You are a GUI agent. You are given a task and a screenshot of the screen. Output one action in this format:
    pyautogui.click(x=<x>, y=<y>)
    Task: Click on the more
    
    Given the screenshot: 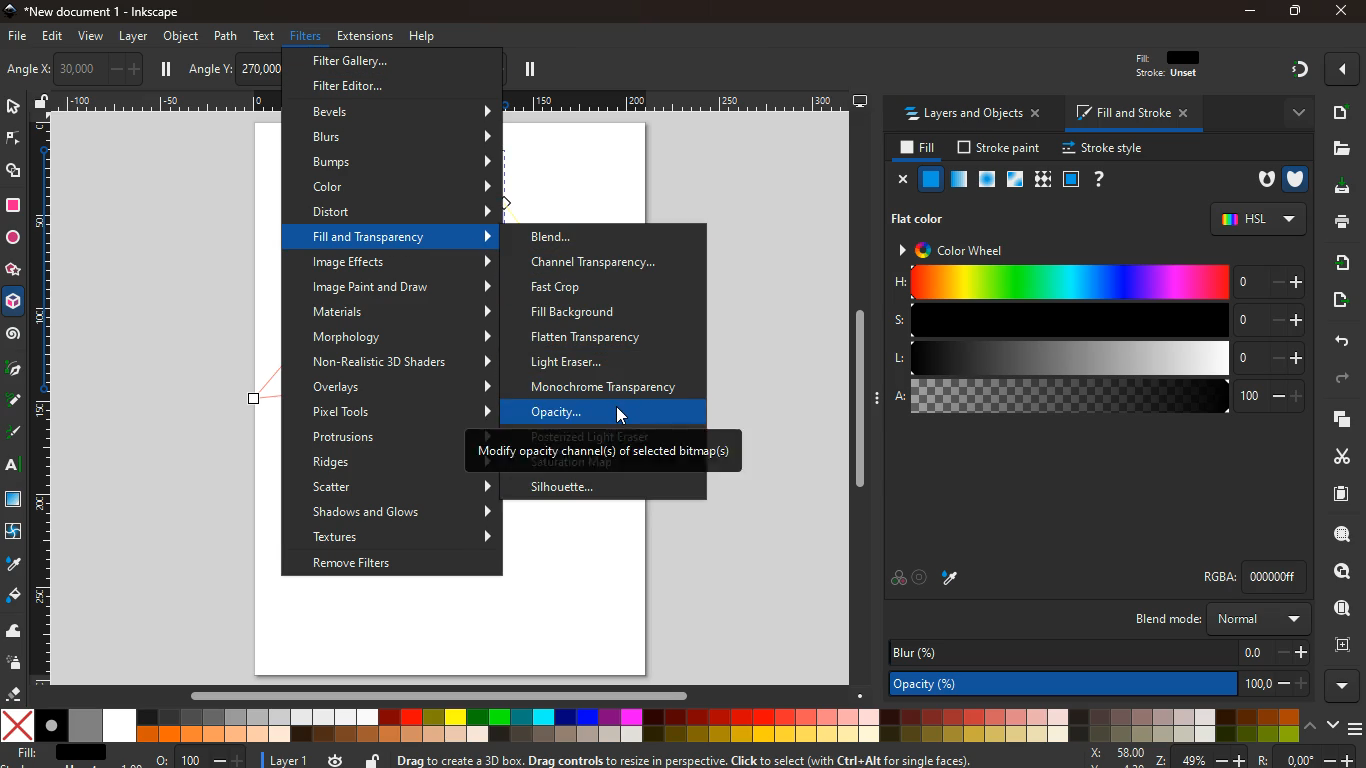 What is the action you would take?
    pyautogui.click(x=1341, y=685)
    